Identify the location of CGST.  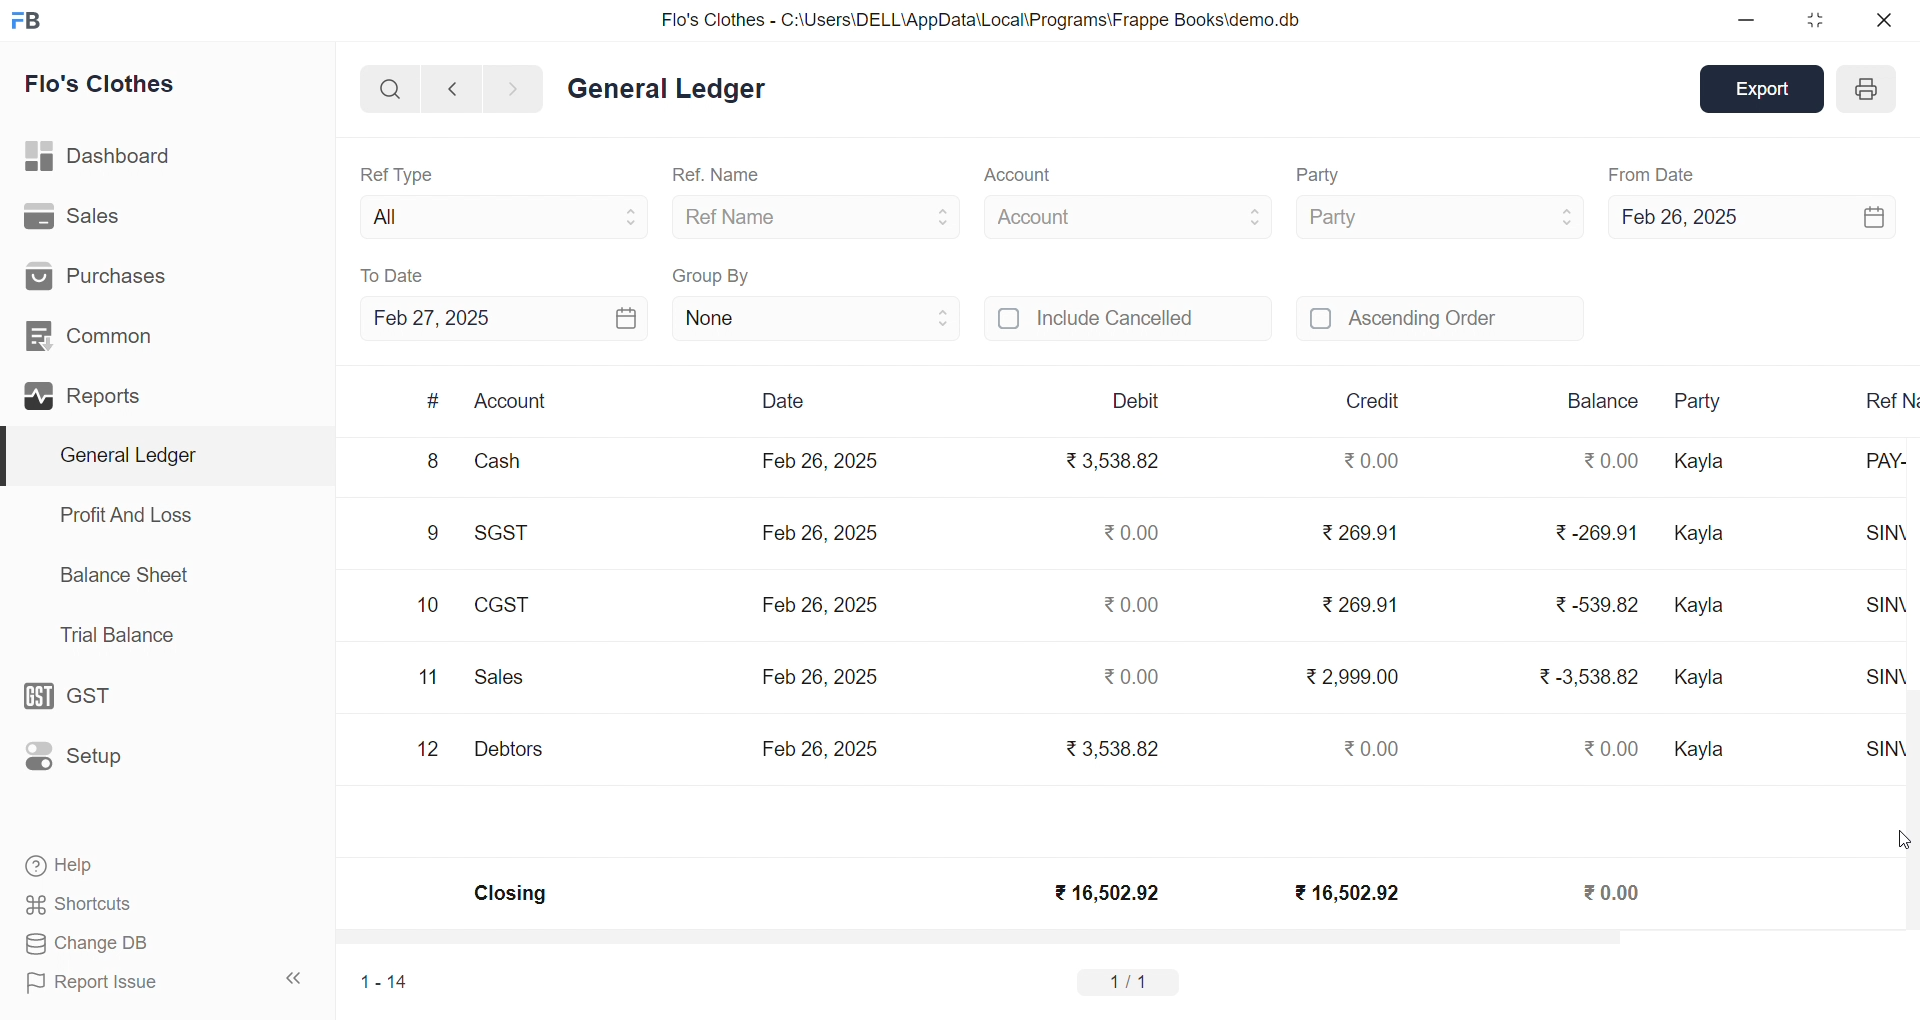
(506, 608).